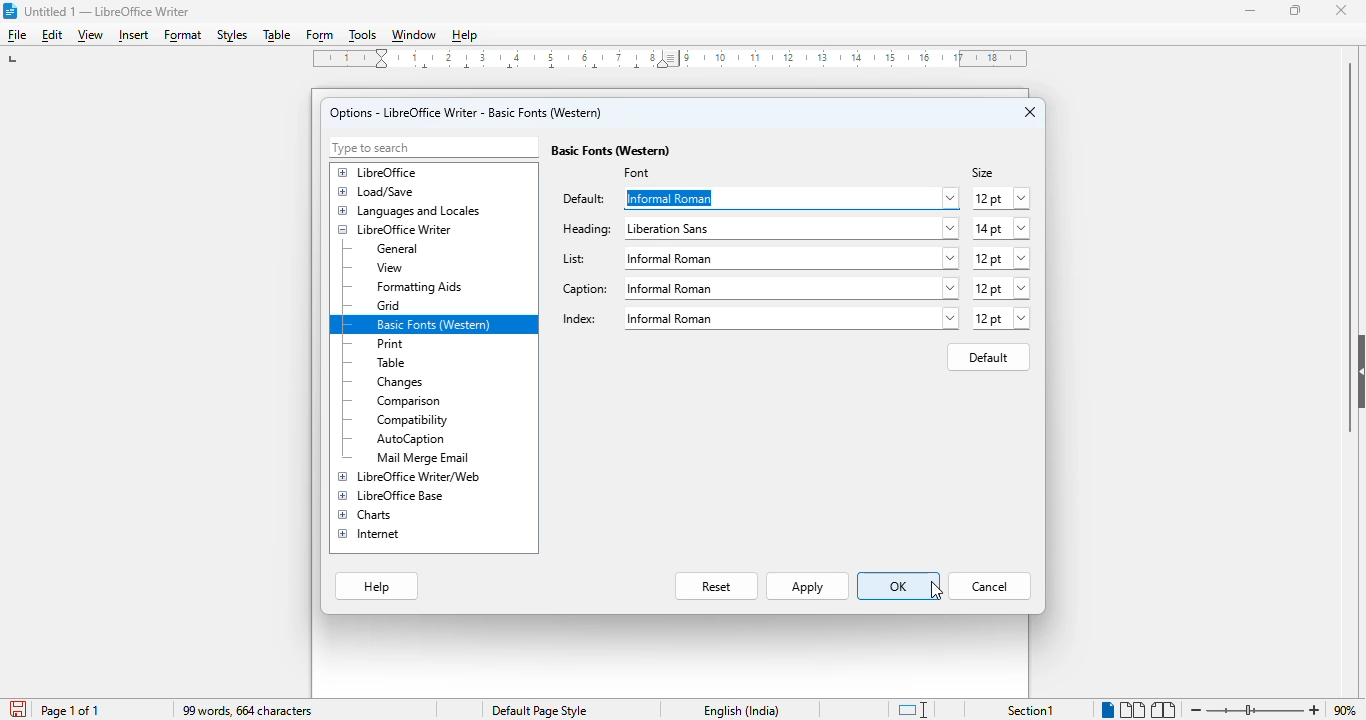 This screenshot has height=720, width=1366. I want to click on liberation sans, so click(792, 228).